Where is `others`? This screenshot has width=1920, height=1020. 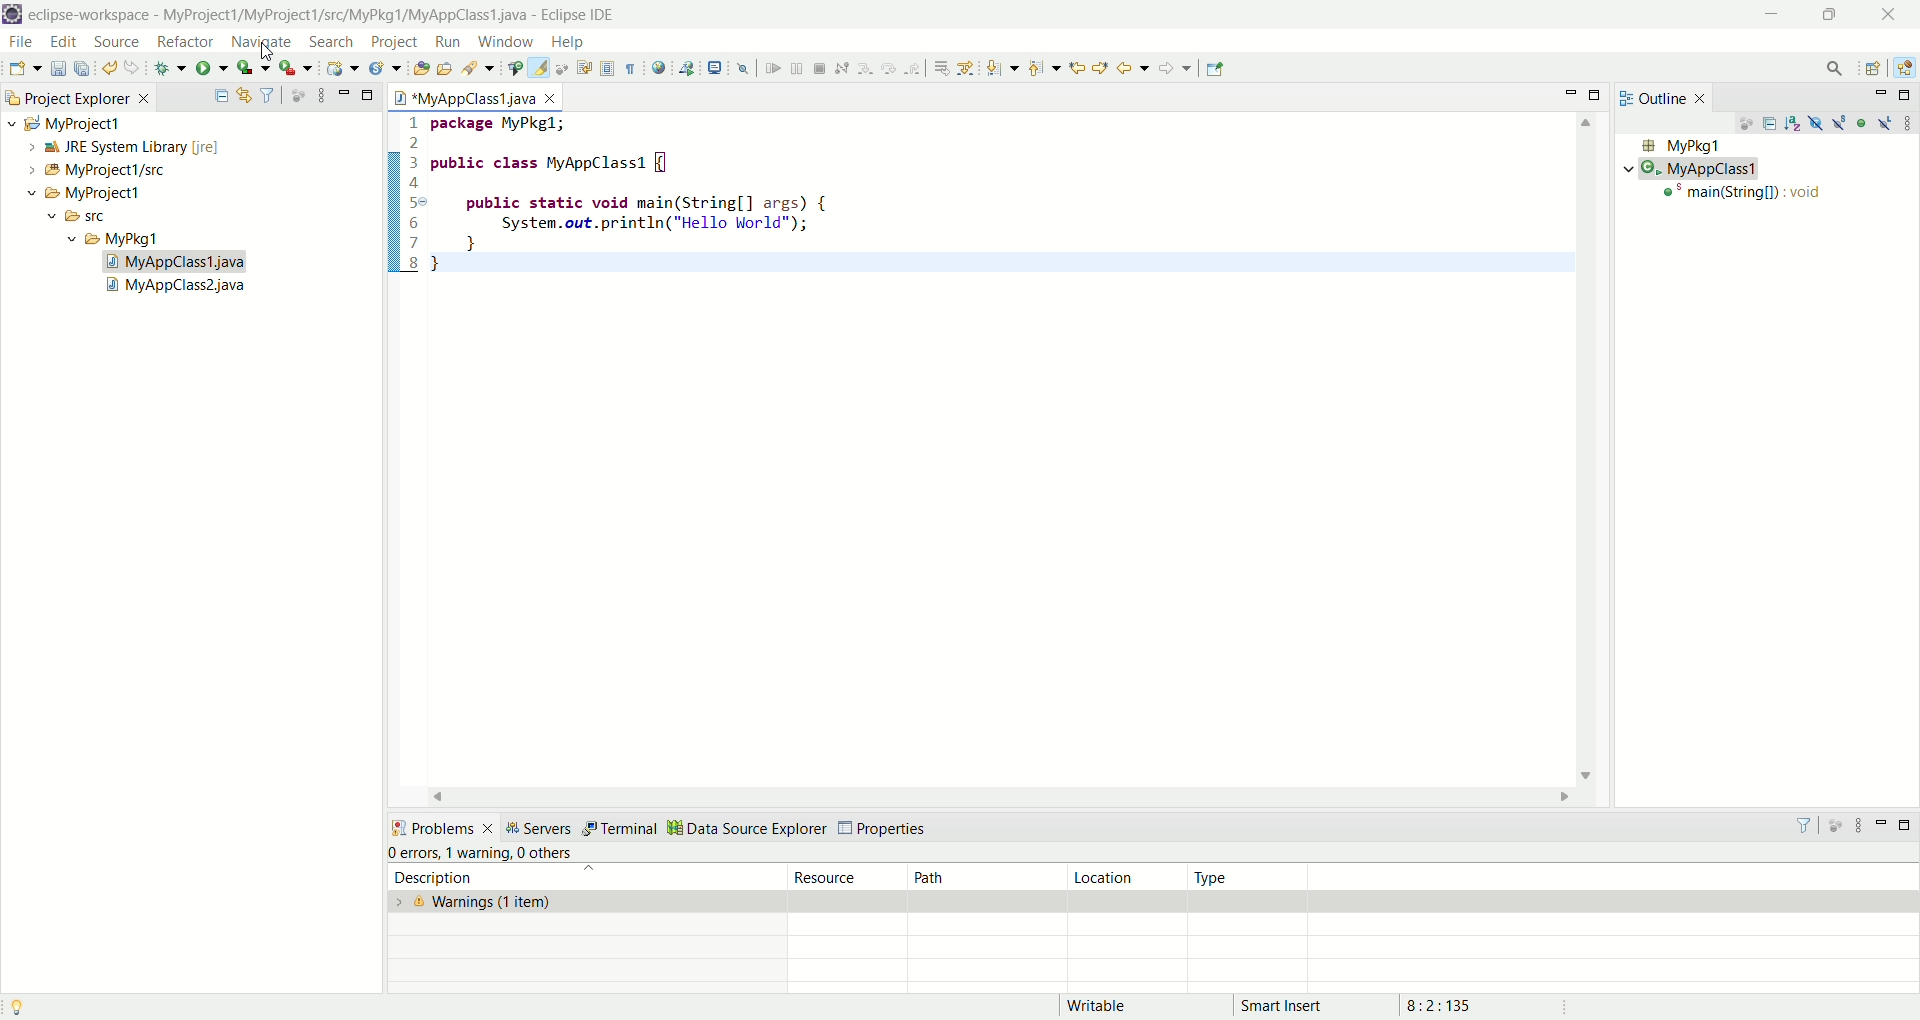
others is located at coordinates (550, 853).